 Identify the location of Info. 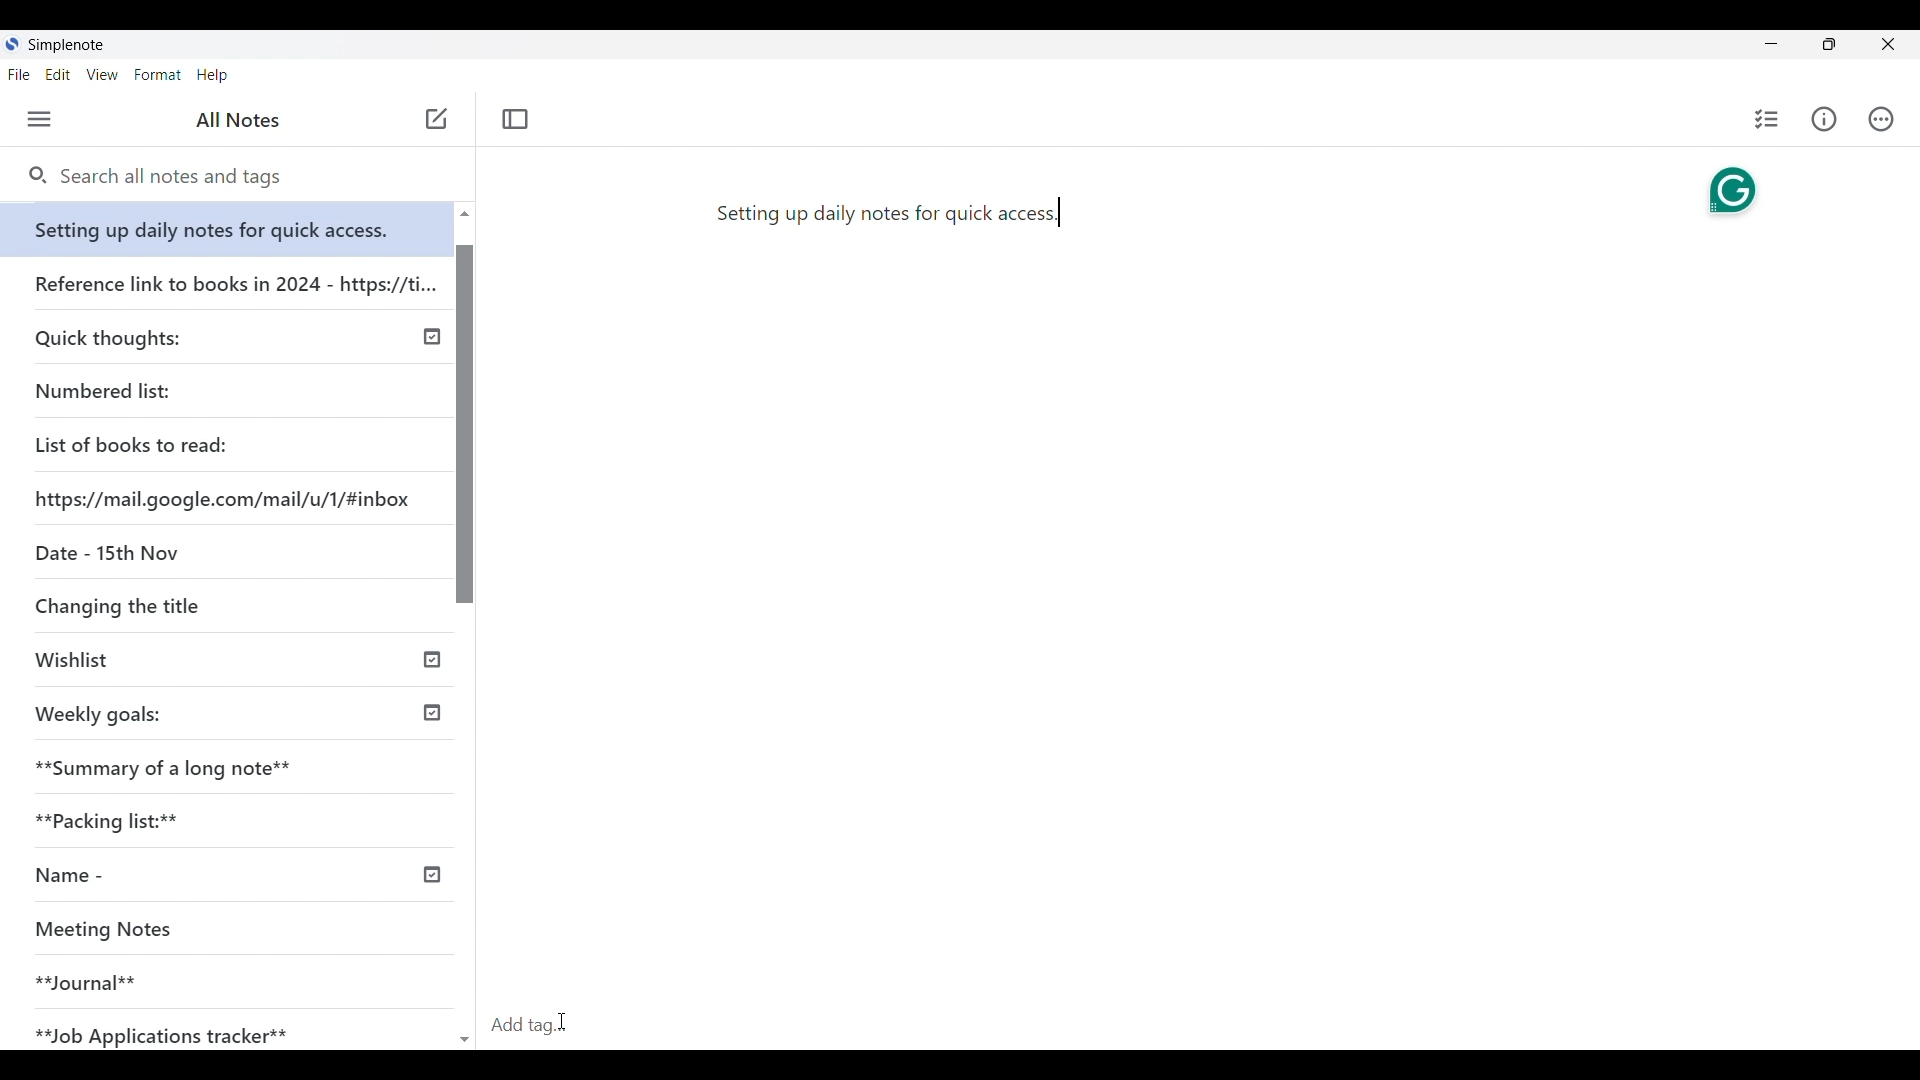
(1823, 120).